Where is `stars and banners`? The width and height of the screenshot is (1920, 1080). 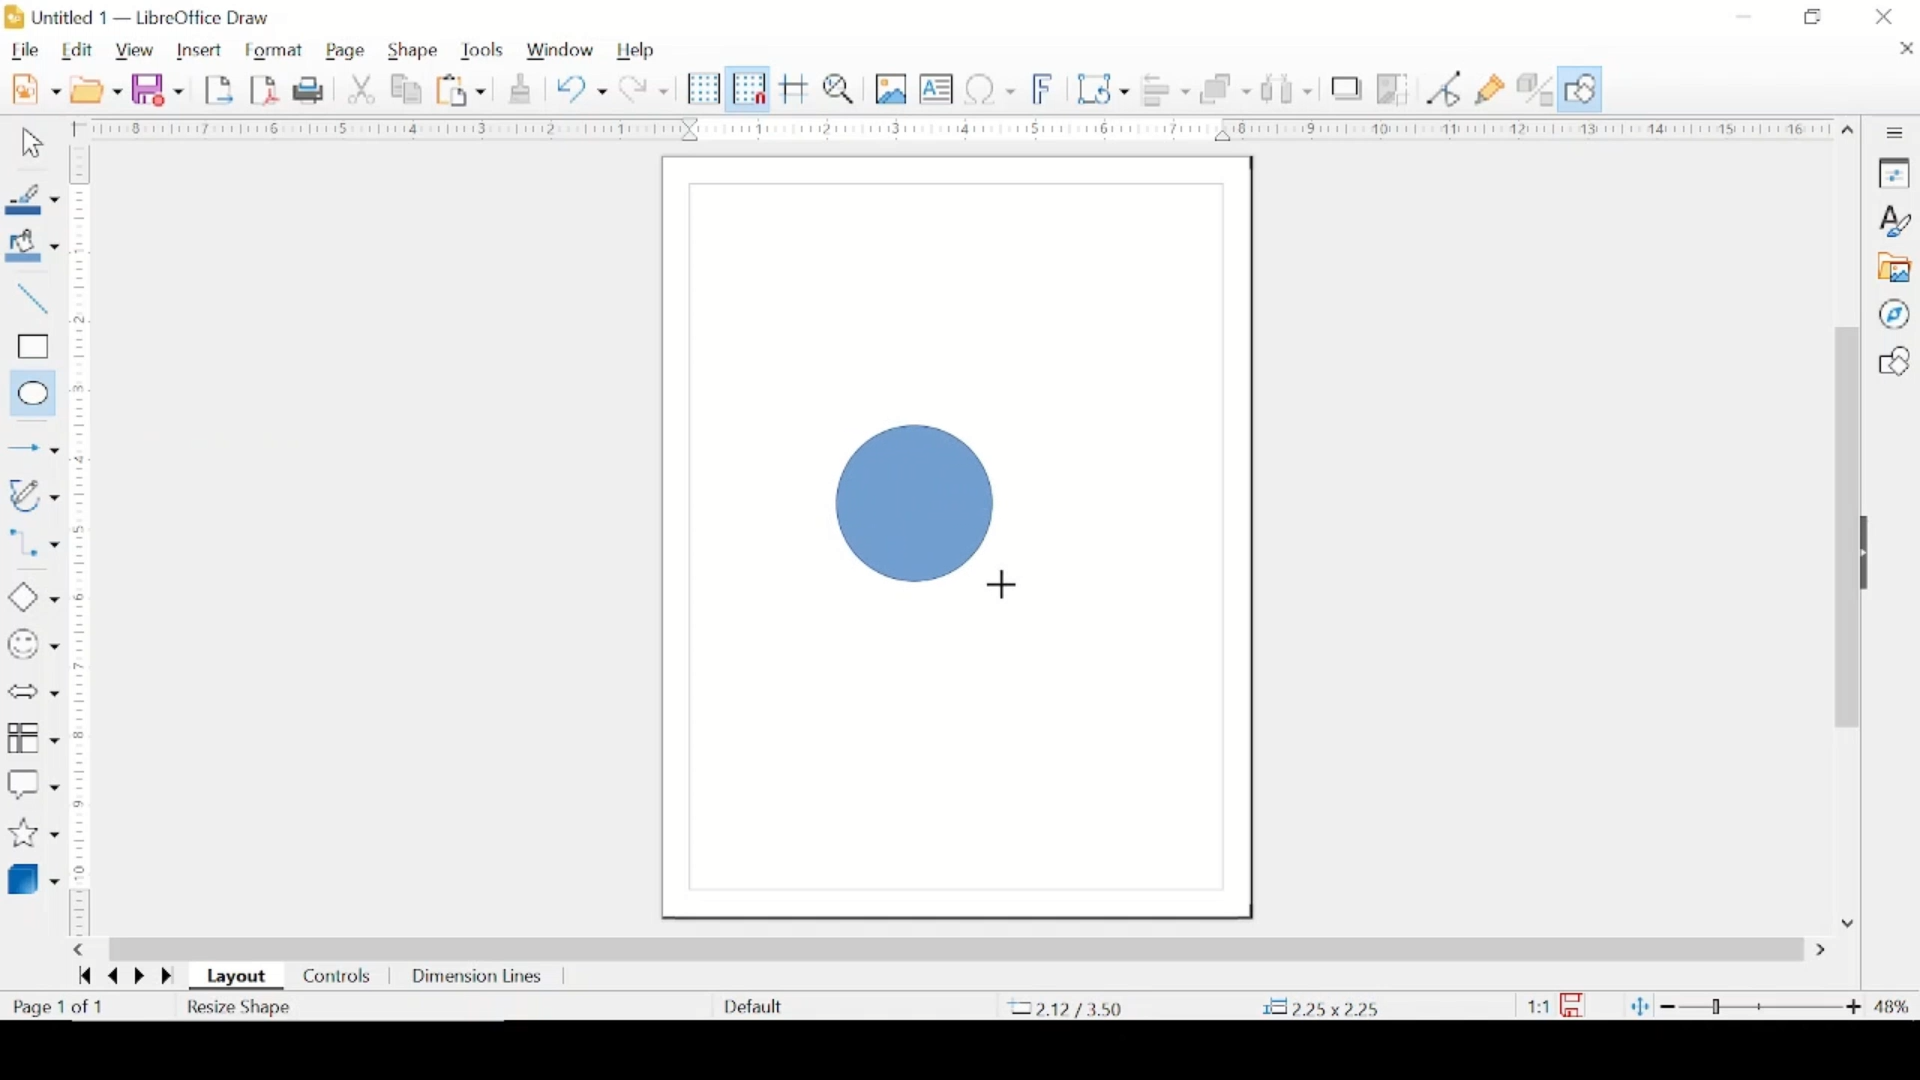
stars and banners is located at coordinates (32, 835).